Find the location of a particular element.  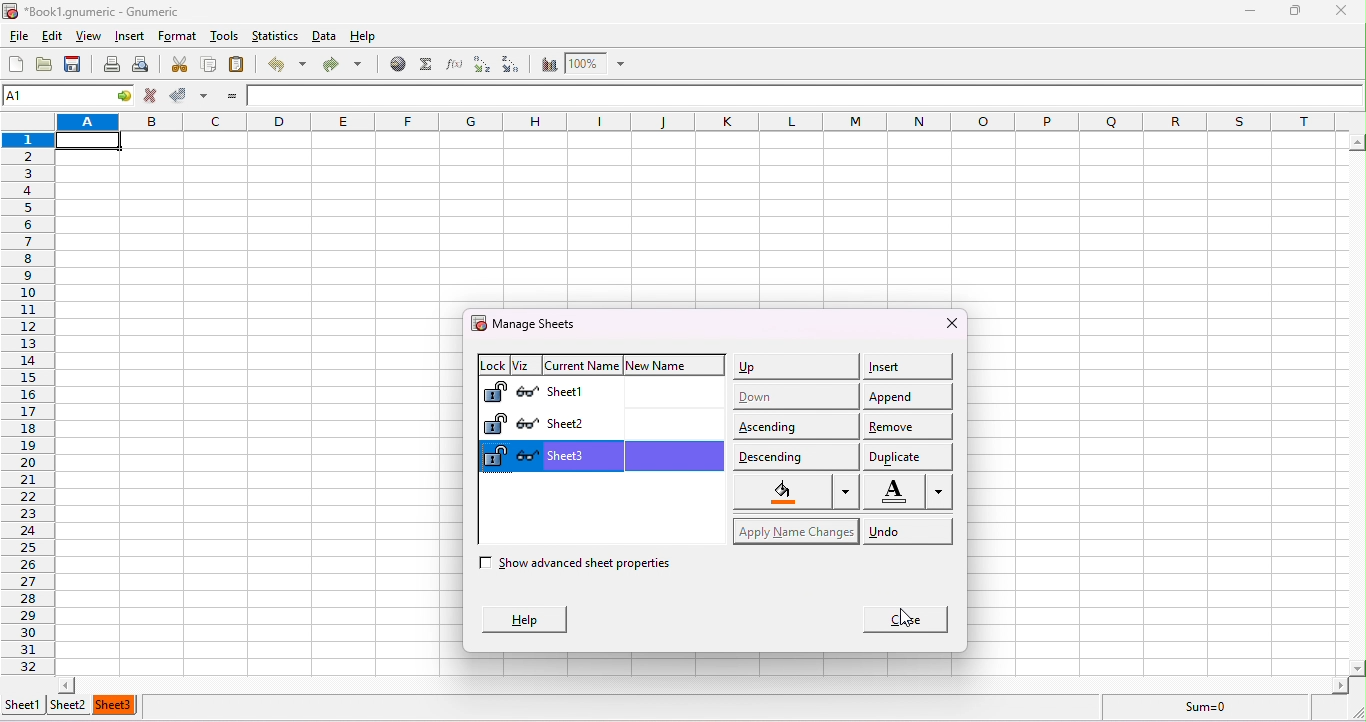

Lock sheet 3 is located at coordinates (493, 456).